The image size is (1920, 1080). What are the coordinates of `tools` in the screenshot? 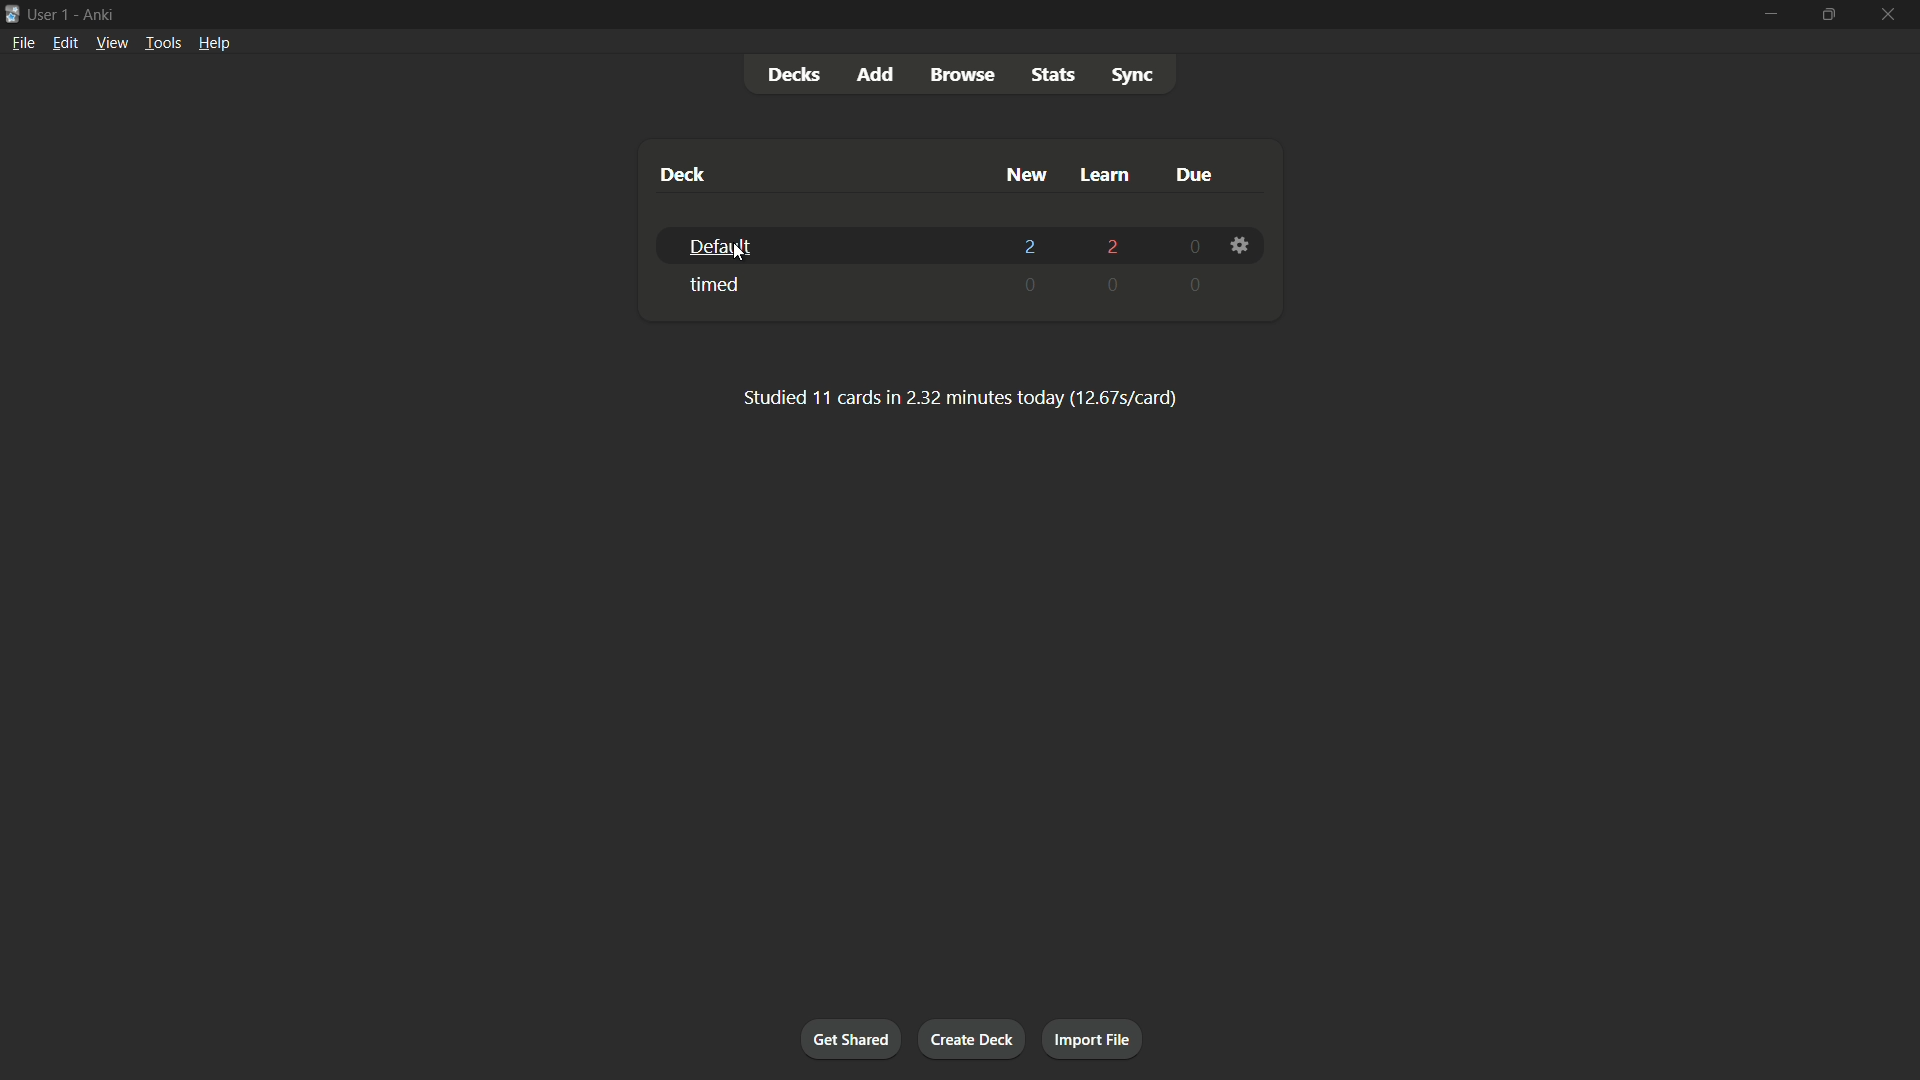 It's located at (163, 43).